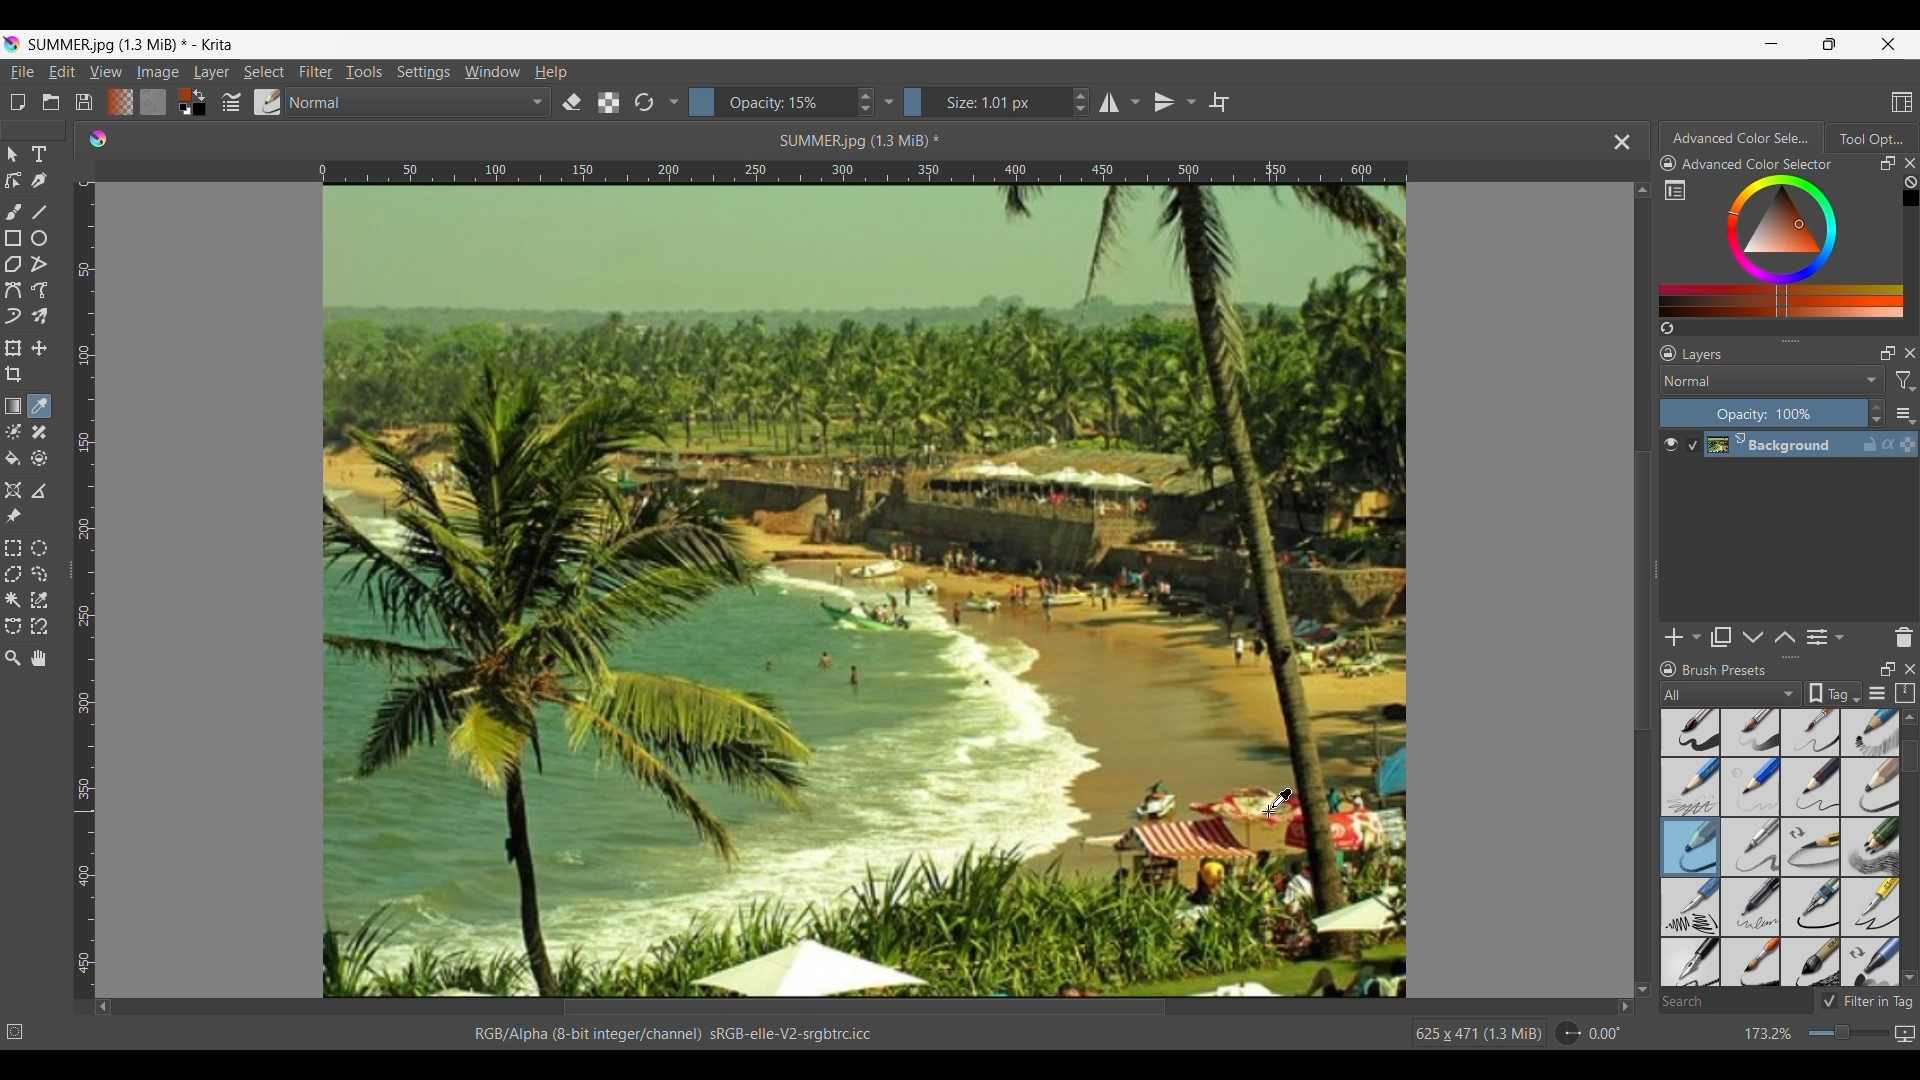  What do you see at coordinates (203, 111) in the screenshot?
I see `Background color` at bounding box center [203, 111].